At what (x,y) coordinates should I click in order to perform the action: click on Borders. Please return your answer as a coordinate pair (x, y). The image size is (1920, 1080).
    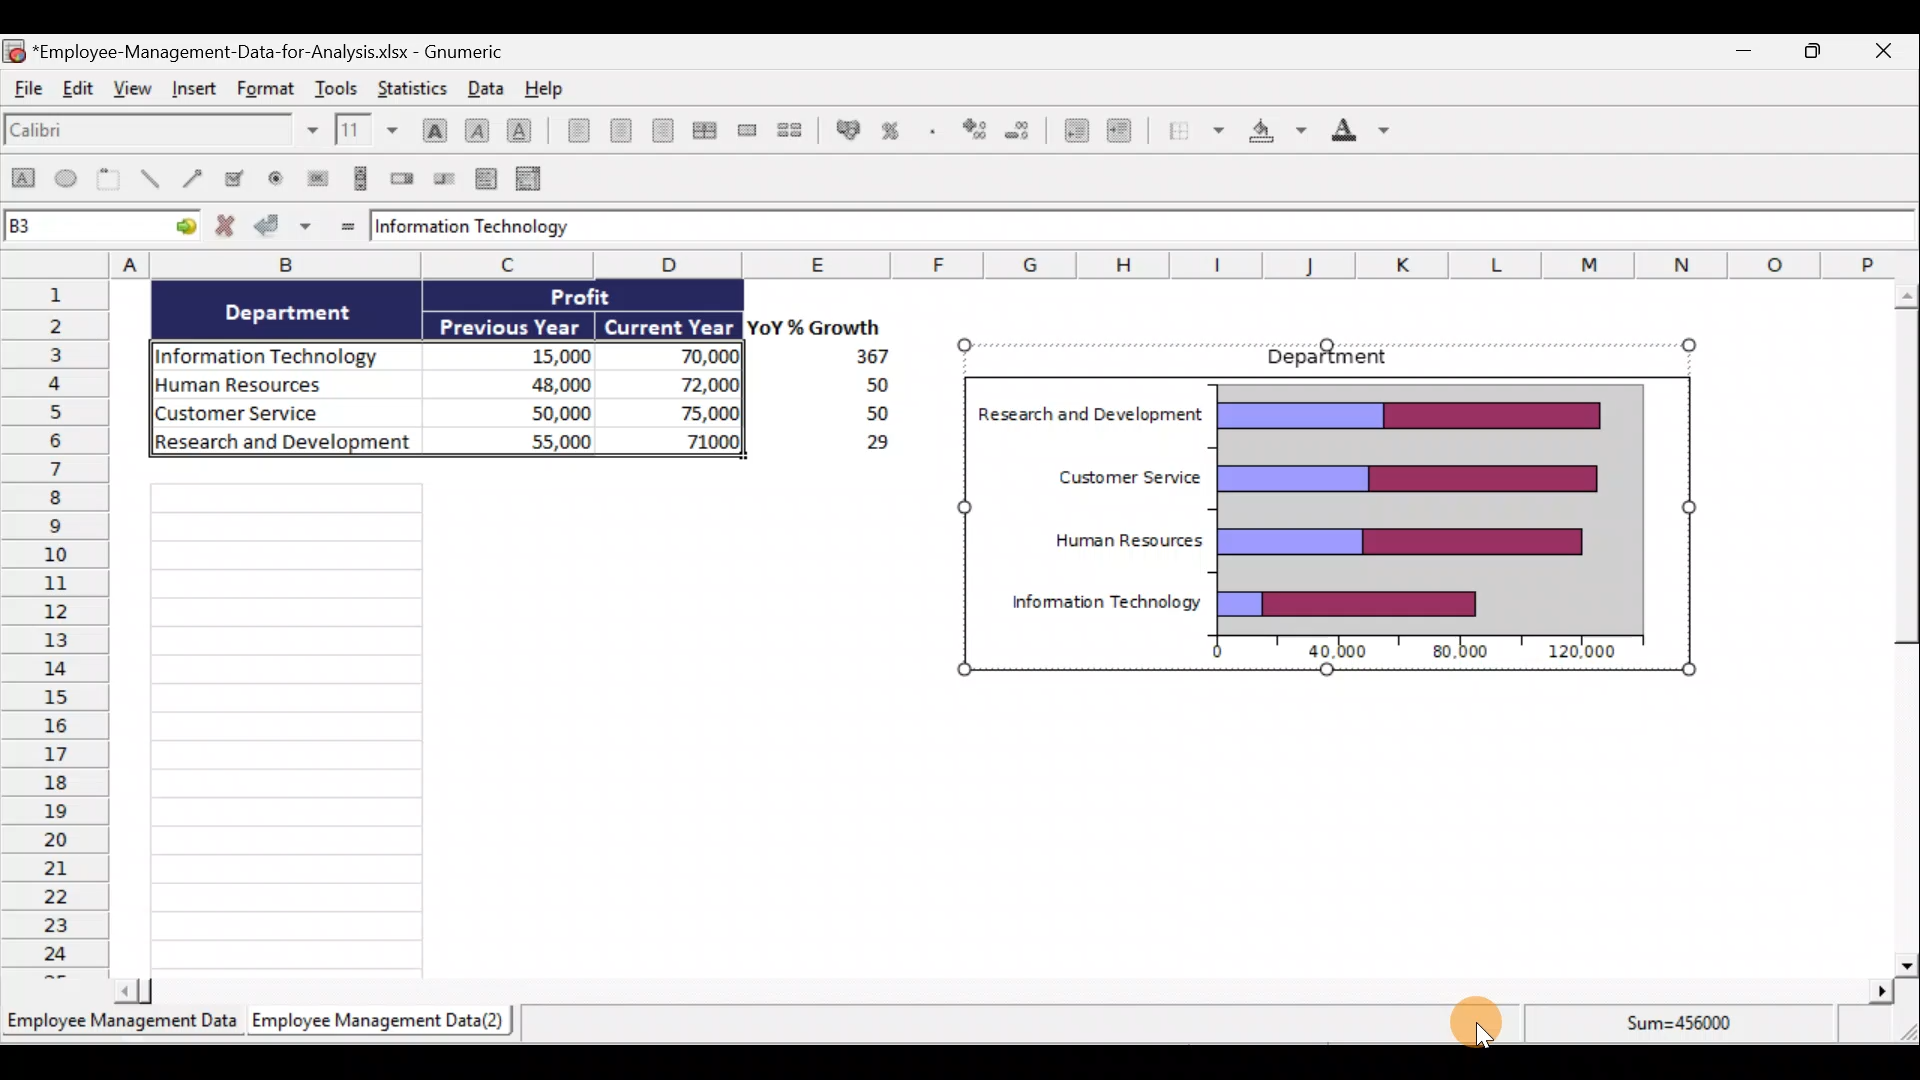
    Looking at the image, I should click on (1195, 135).